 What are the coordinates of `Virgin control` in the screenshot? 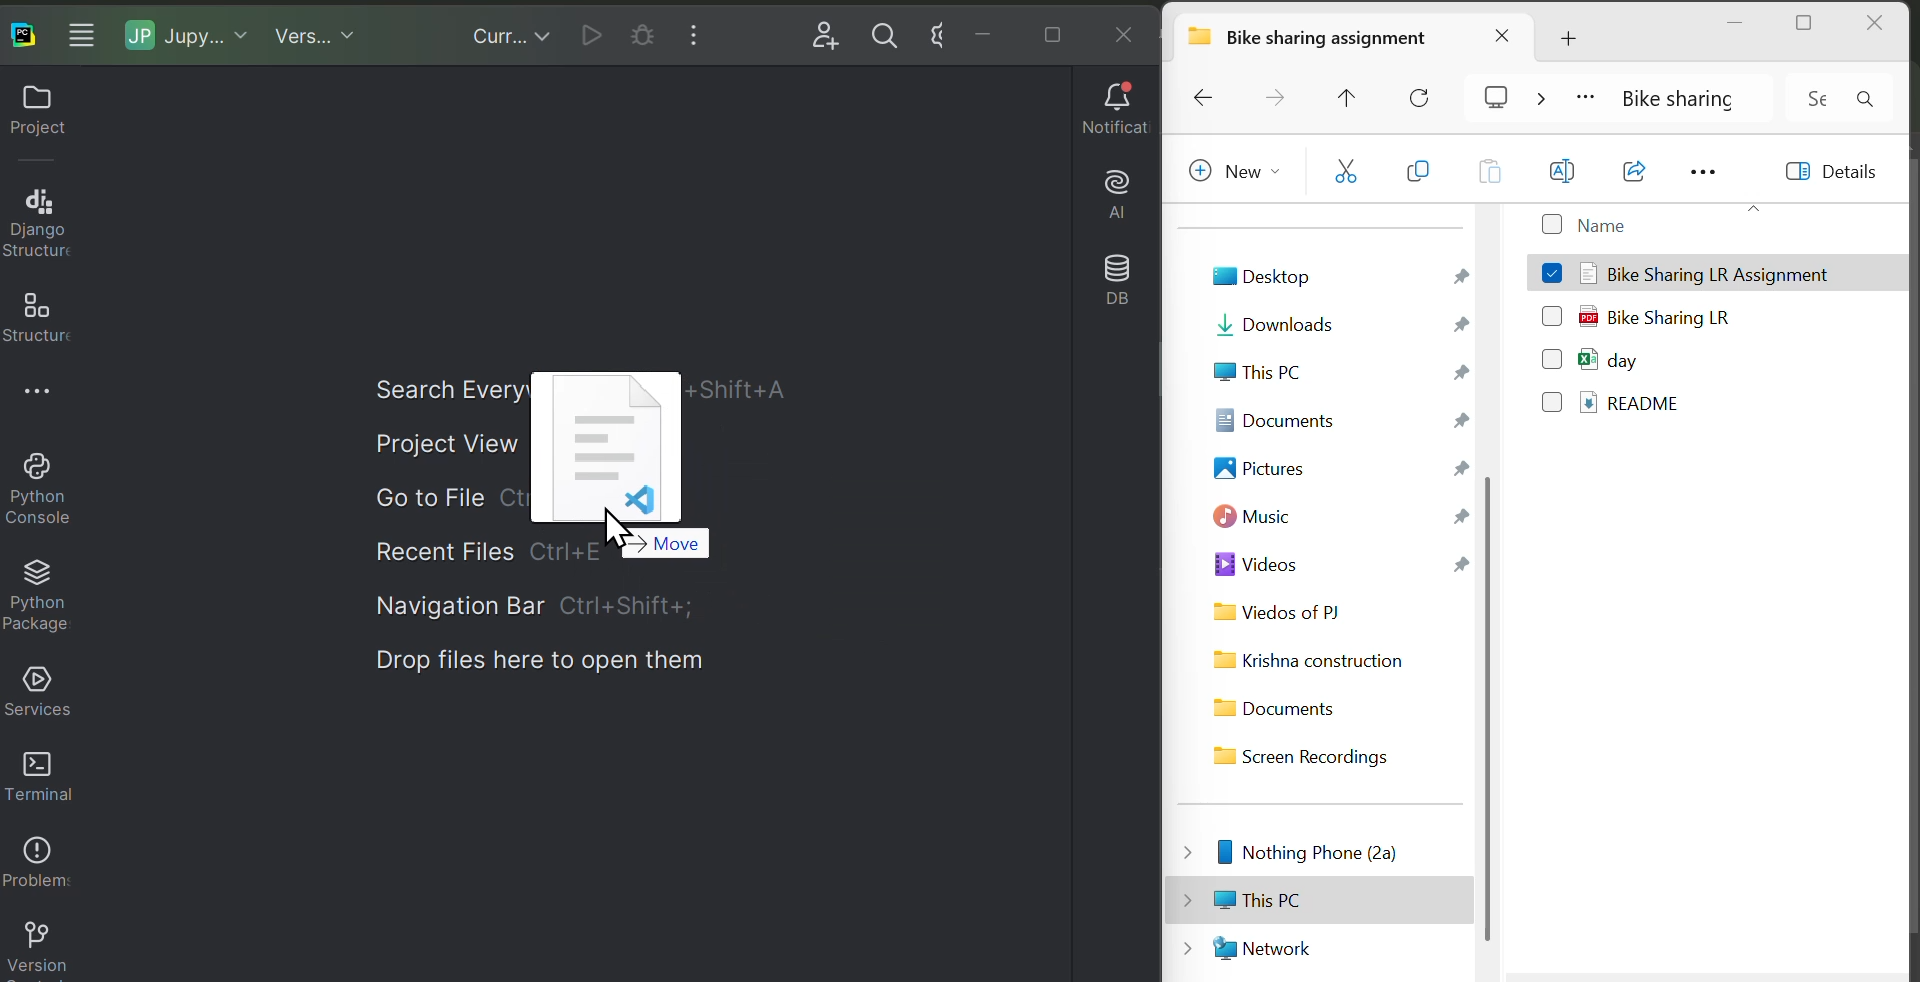 It's located at (315, 34).